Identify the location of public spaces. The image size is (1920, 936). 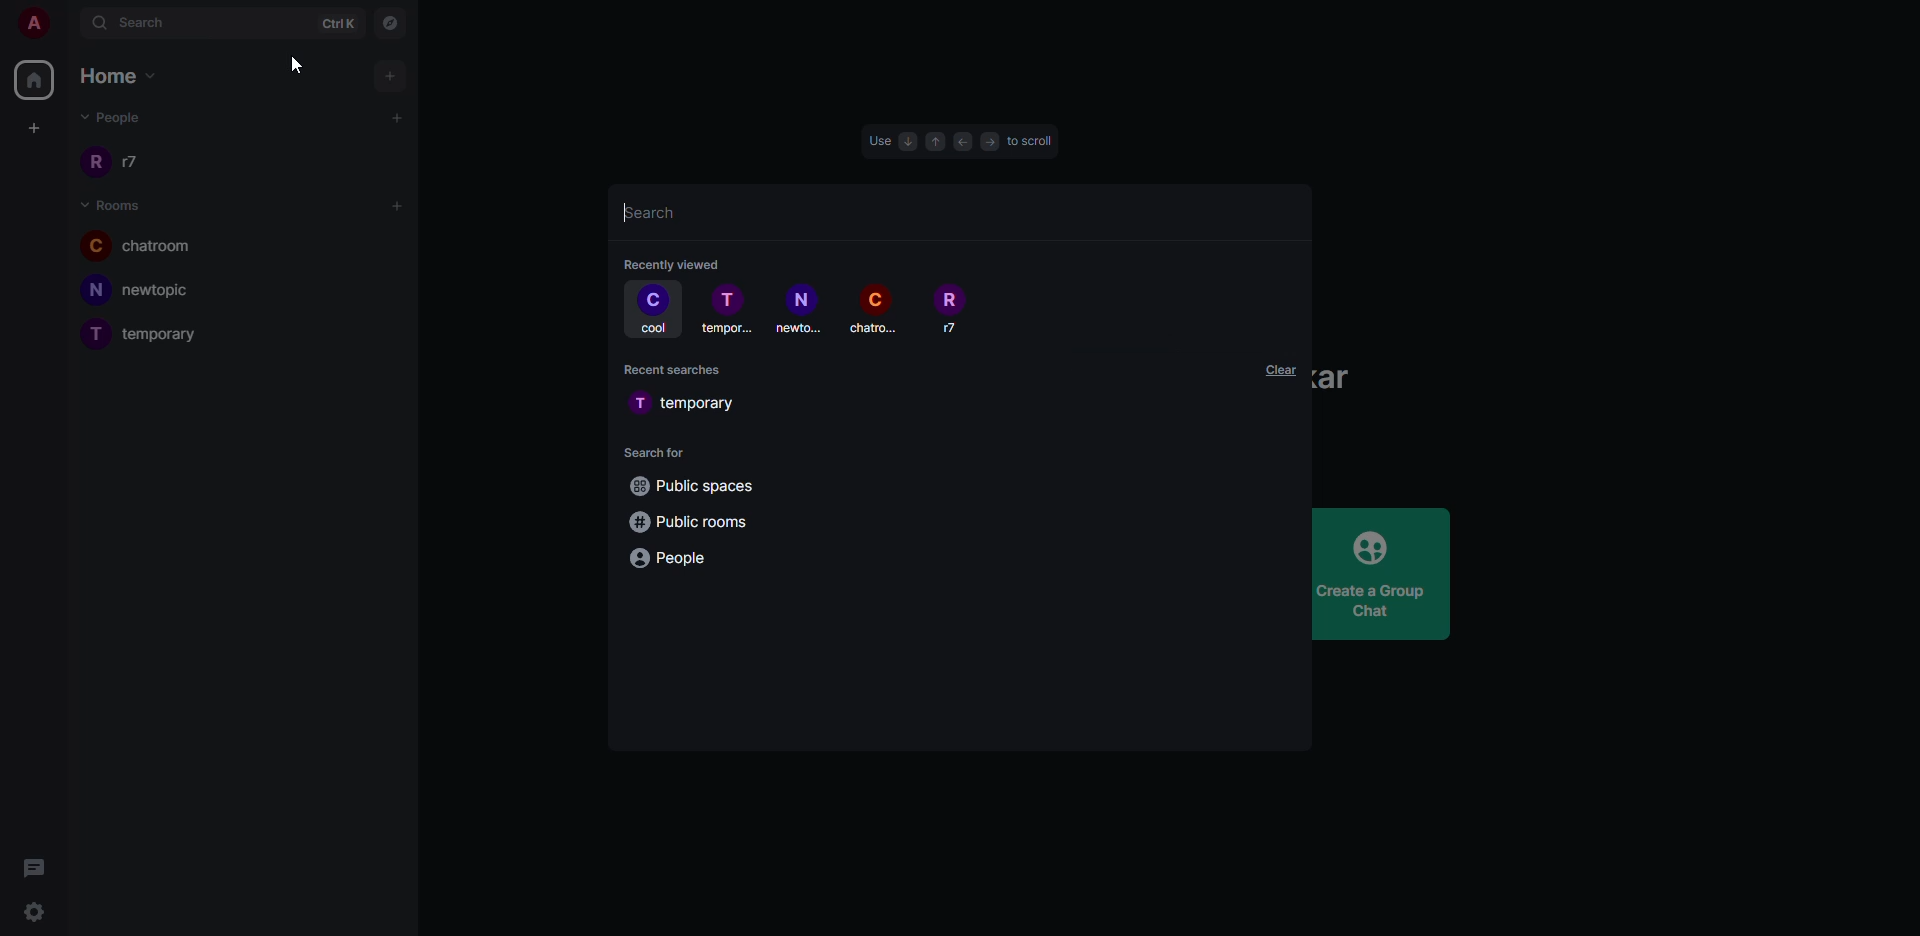
(697, 486).